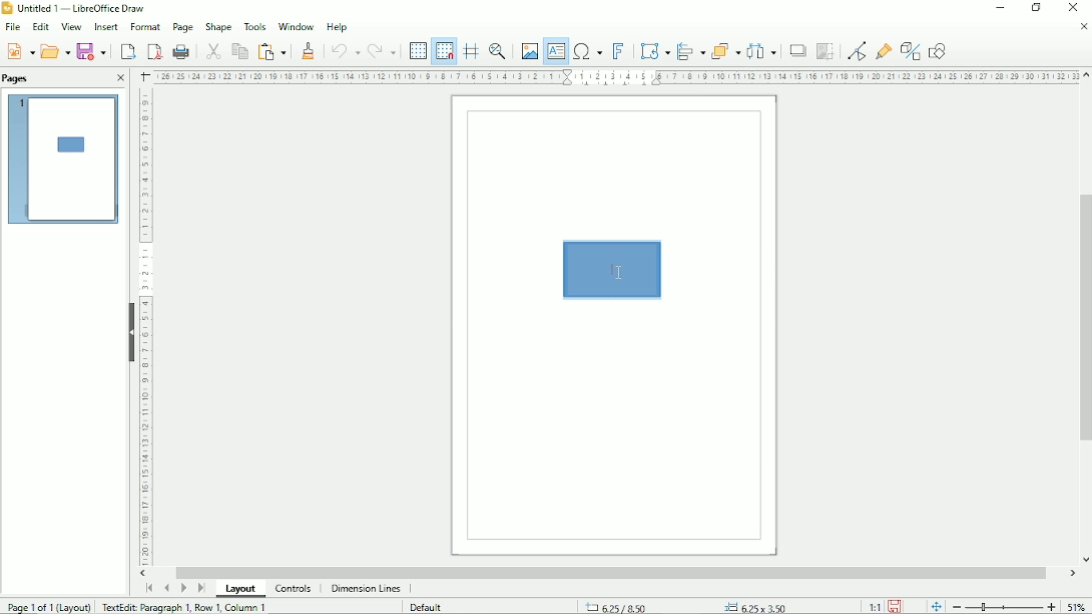  I want to click on Edit, so click(42, 26).